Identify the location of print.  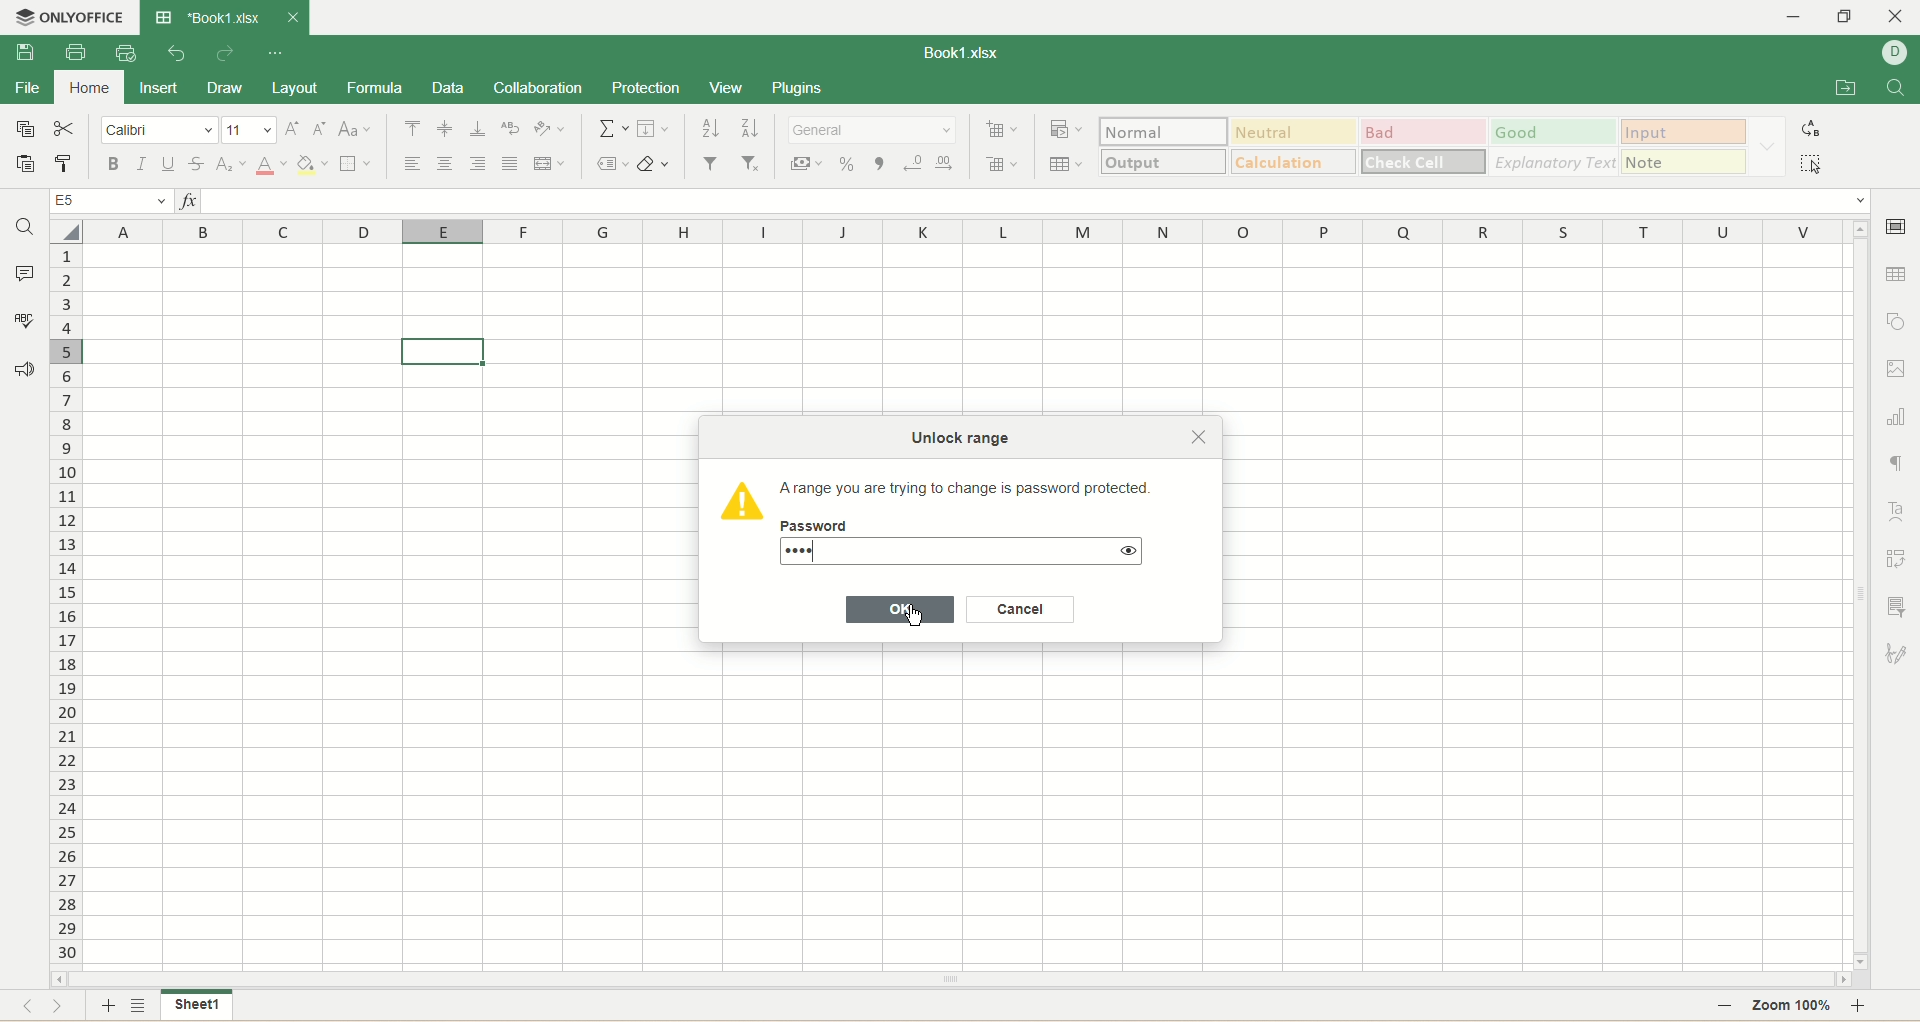
(77, 54).